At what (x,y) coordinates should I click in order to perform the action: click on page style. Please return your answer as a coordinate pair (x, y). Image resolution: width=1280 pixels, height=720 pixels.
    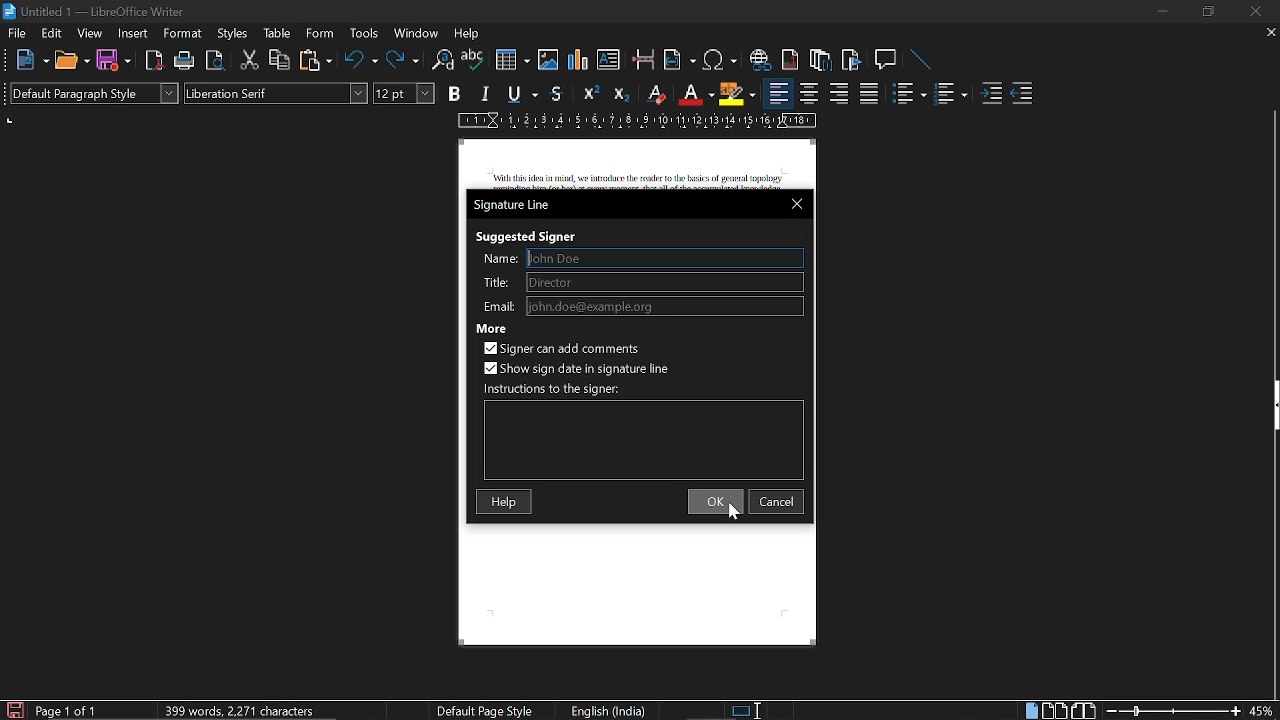
    Looking at the image, I should click on (488, 712).